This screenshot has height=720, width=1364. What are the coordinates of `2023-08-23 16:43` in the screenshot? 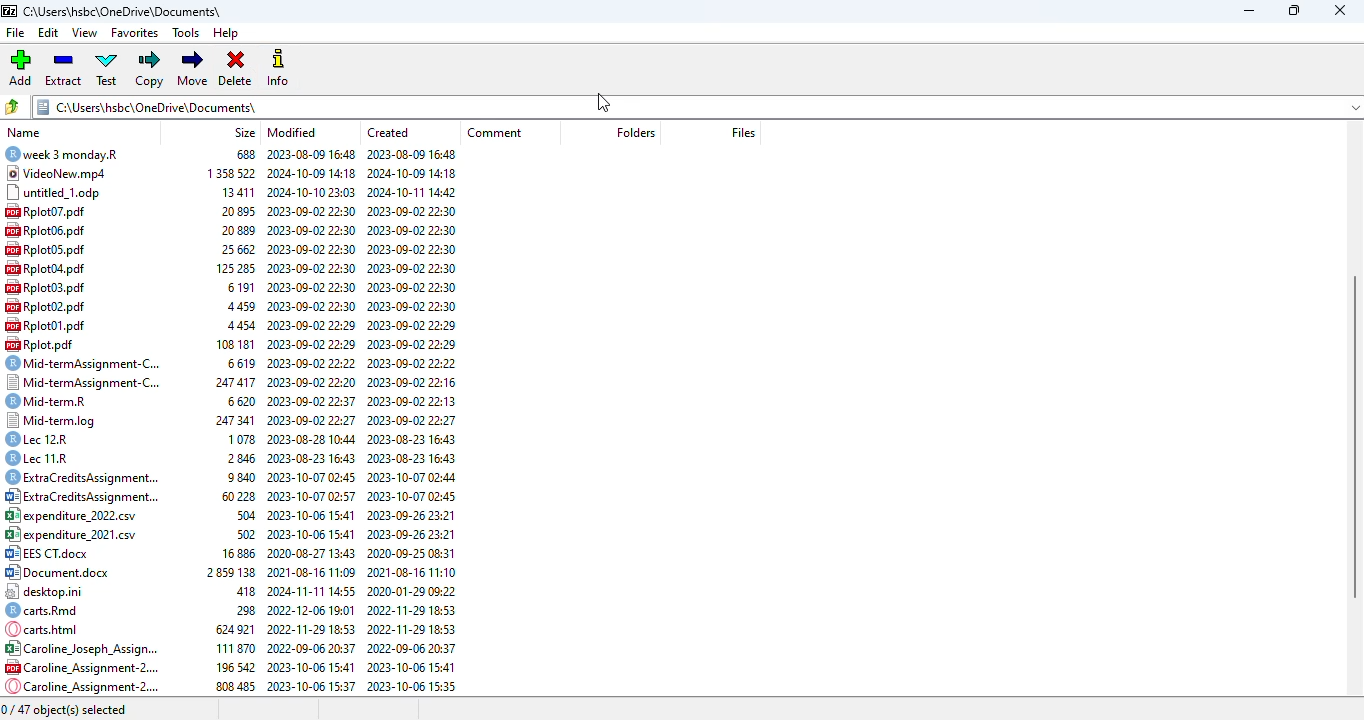 It's located at (413, 458).